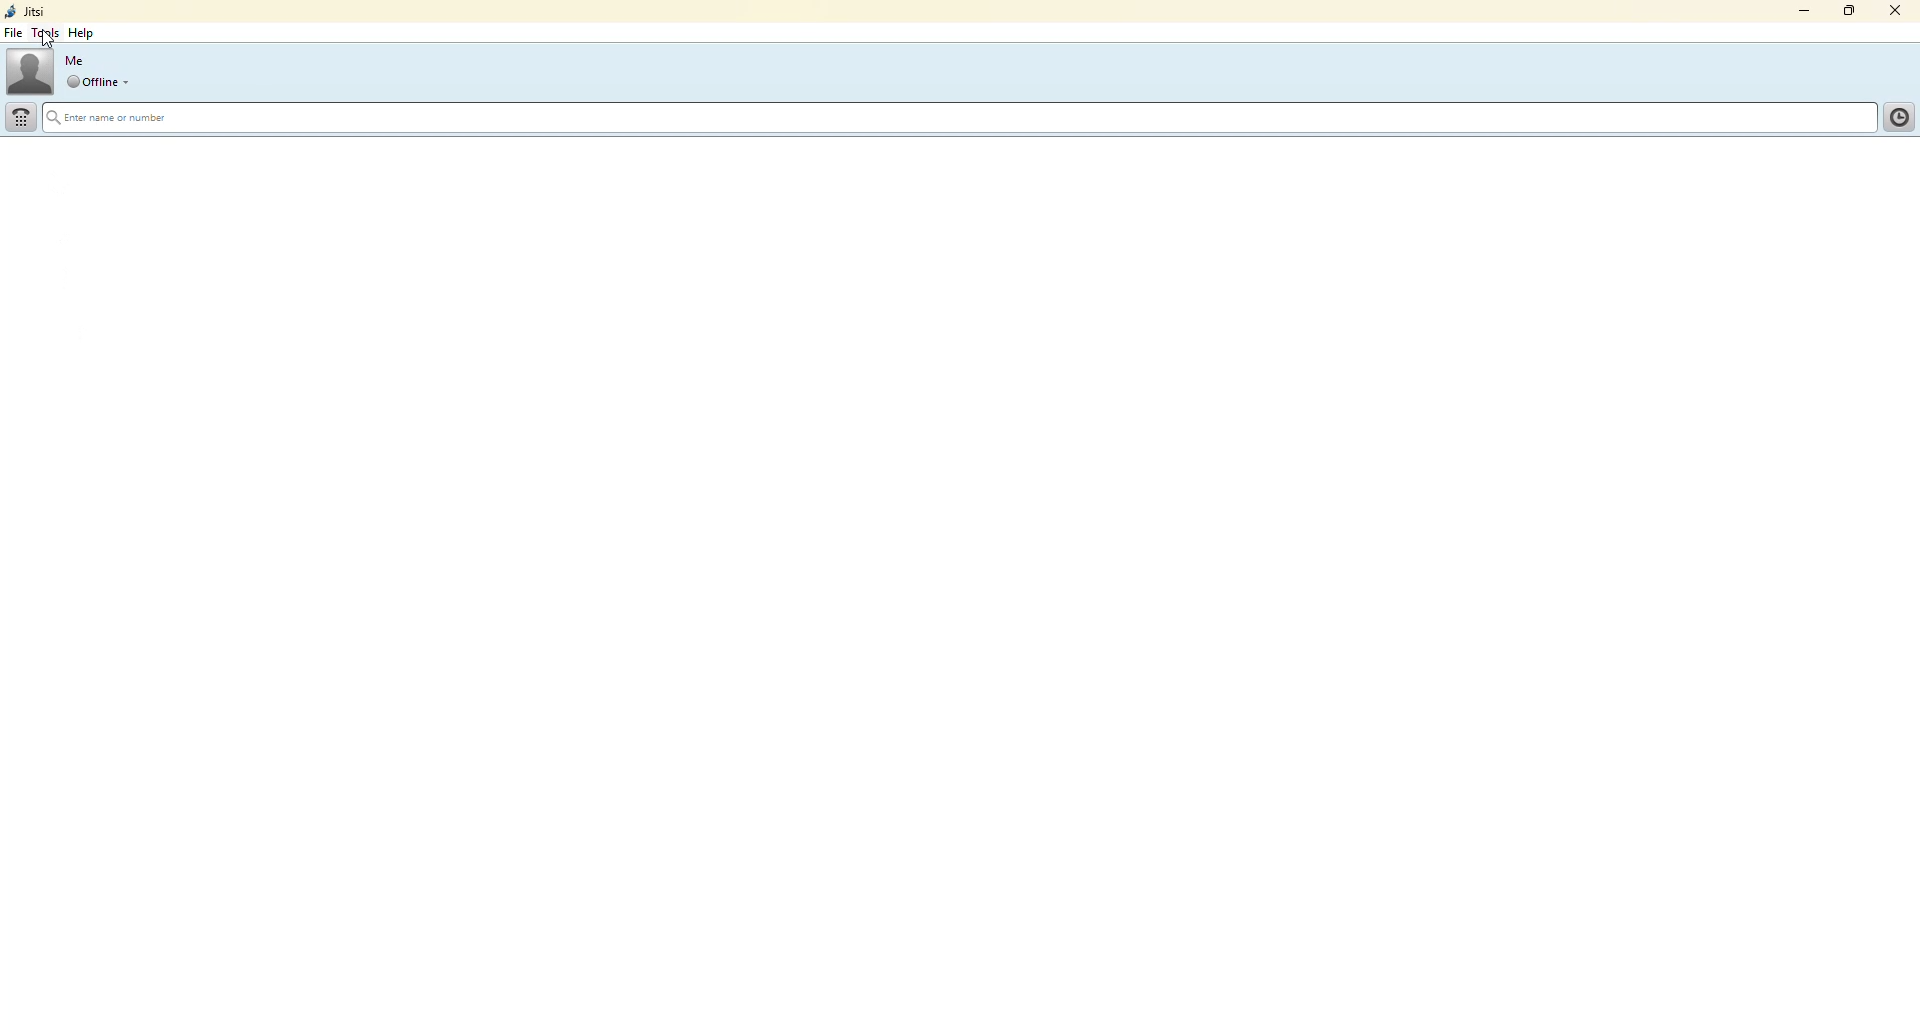  What do you see at coordinates (80, 60) in the screenshot?
I see `me` at bounding box center [80, 60].